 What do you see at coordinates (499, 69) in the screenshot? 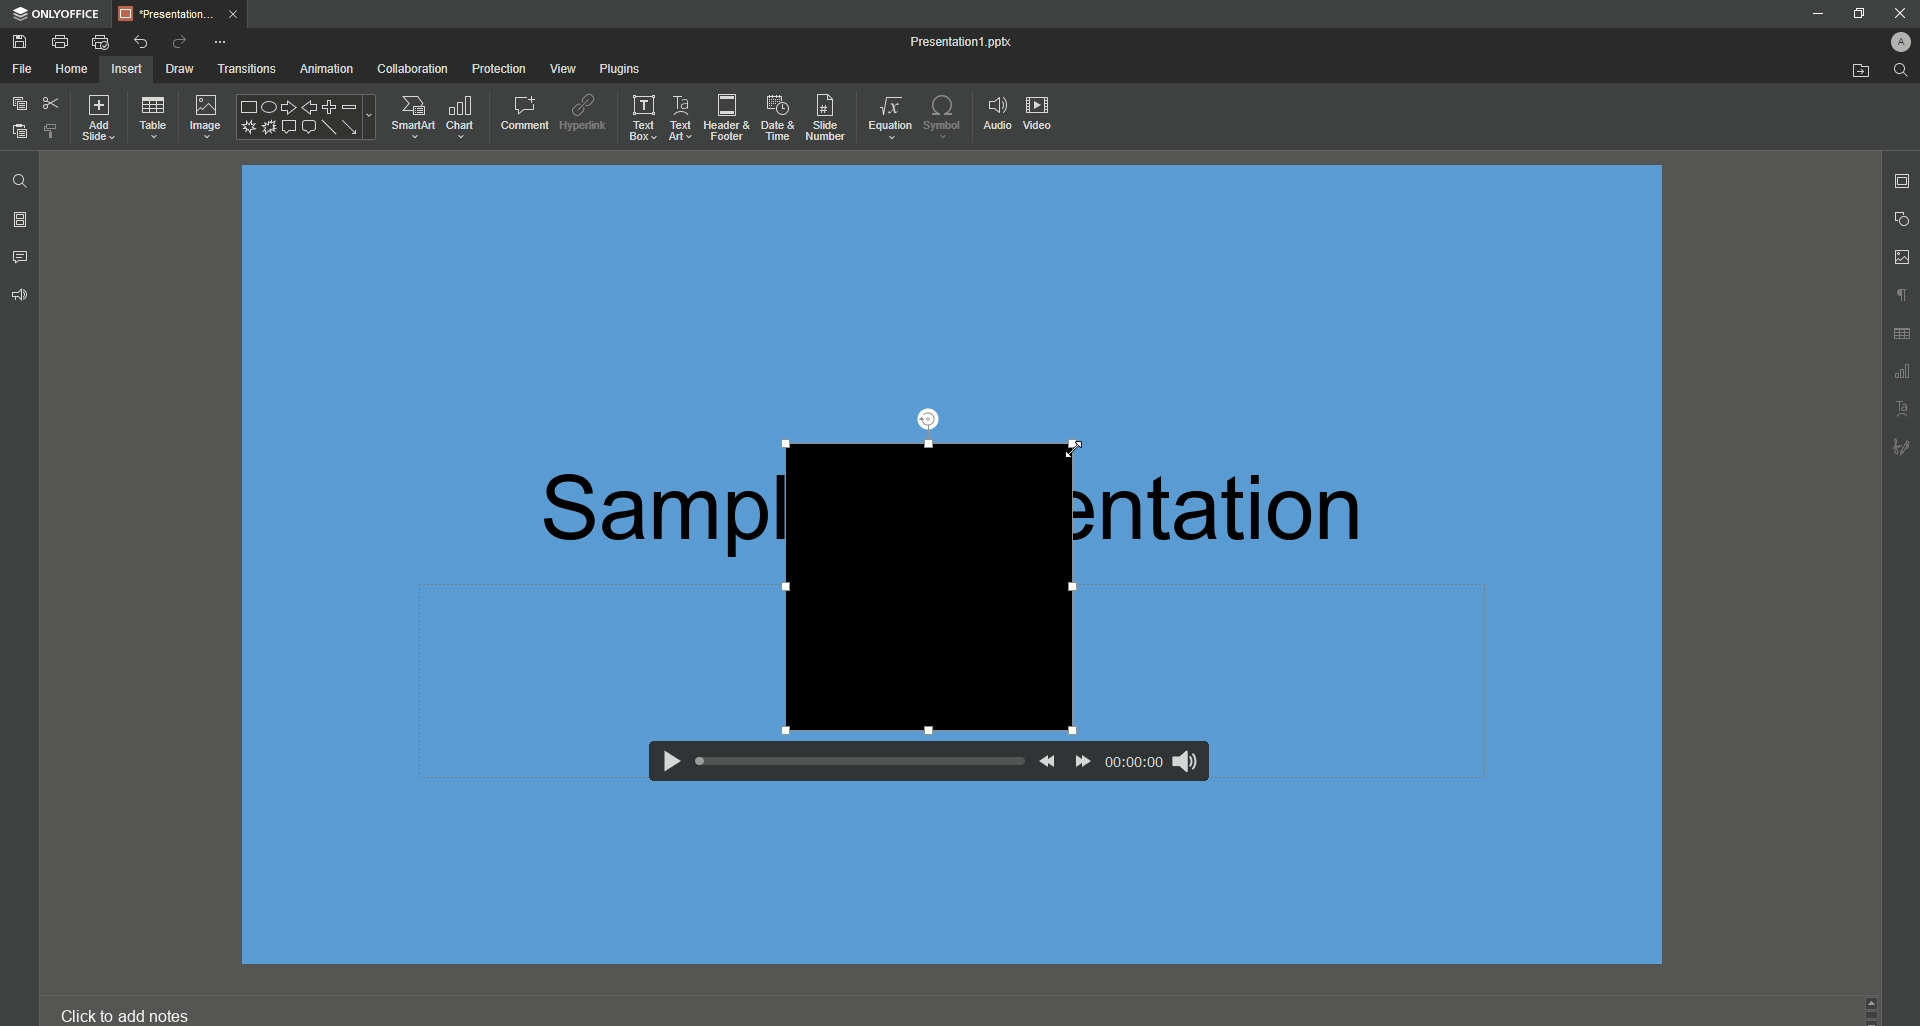
I see `Protection` at bounding box center [499, 69].